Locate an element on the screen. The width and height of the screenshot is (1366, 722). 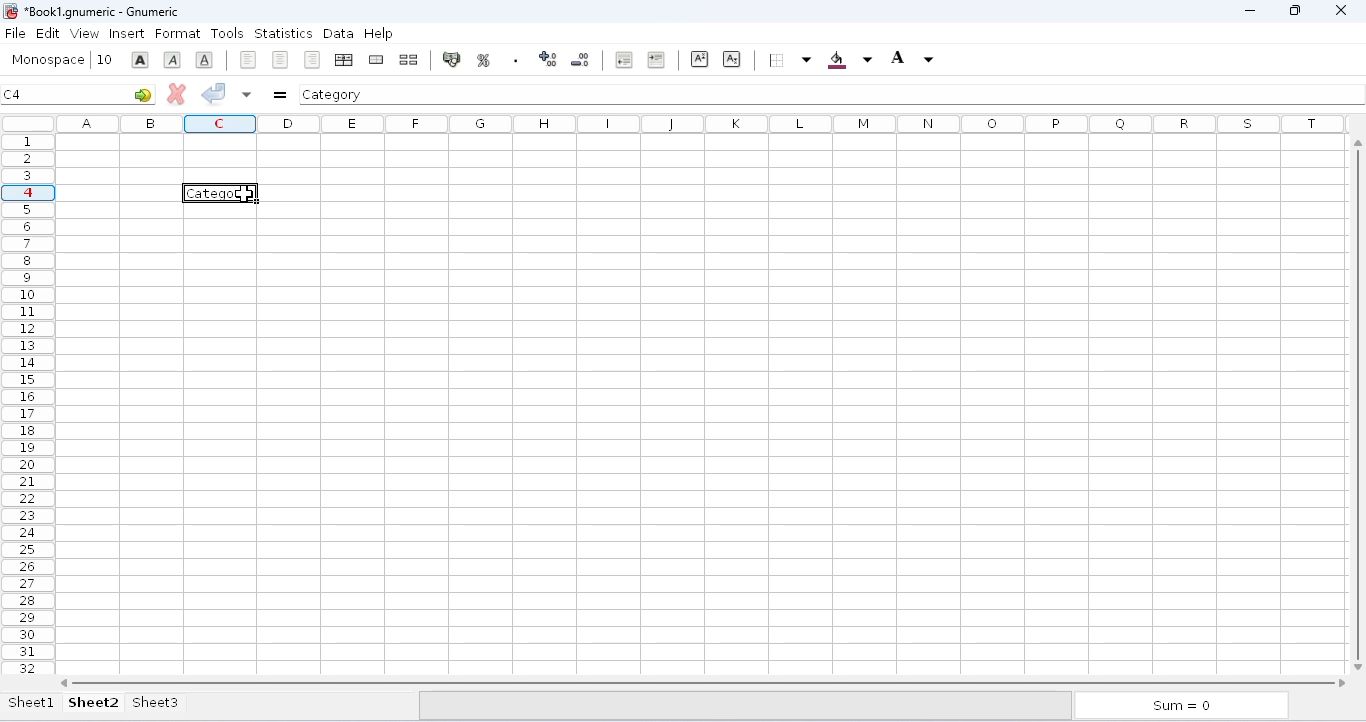
cursor is located at coordinates (248, 196).